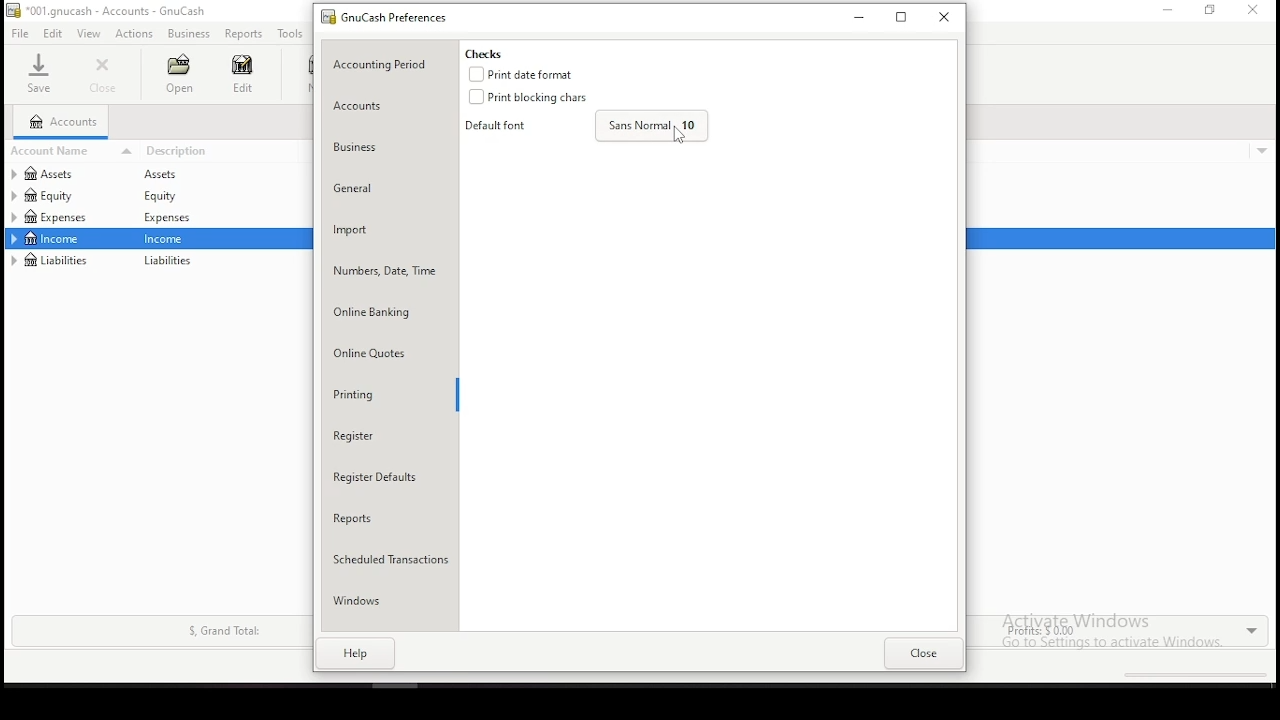  Describe the element at coordinates (189, 33) in the screenshot. I see `business` at that location.